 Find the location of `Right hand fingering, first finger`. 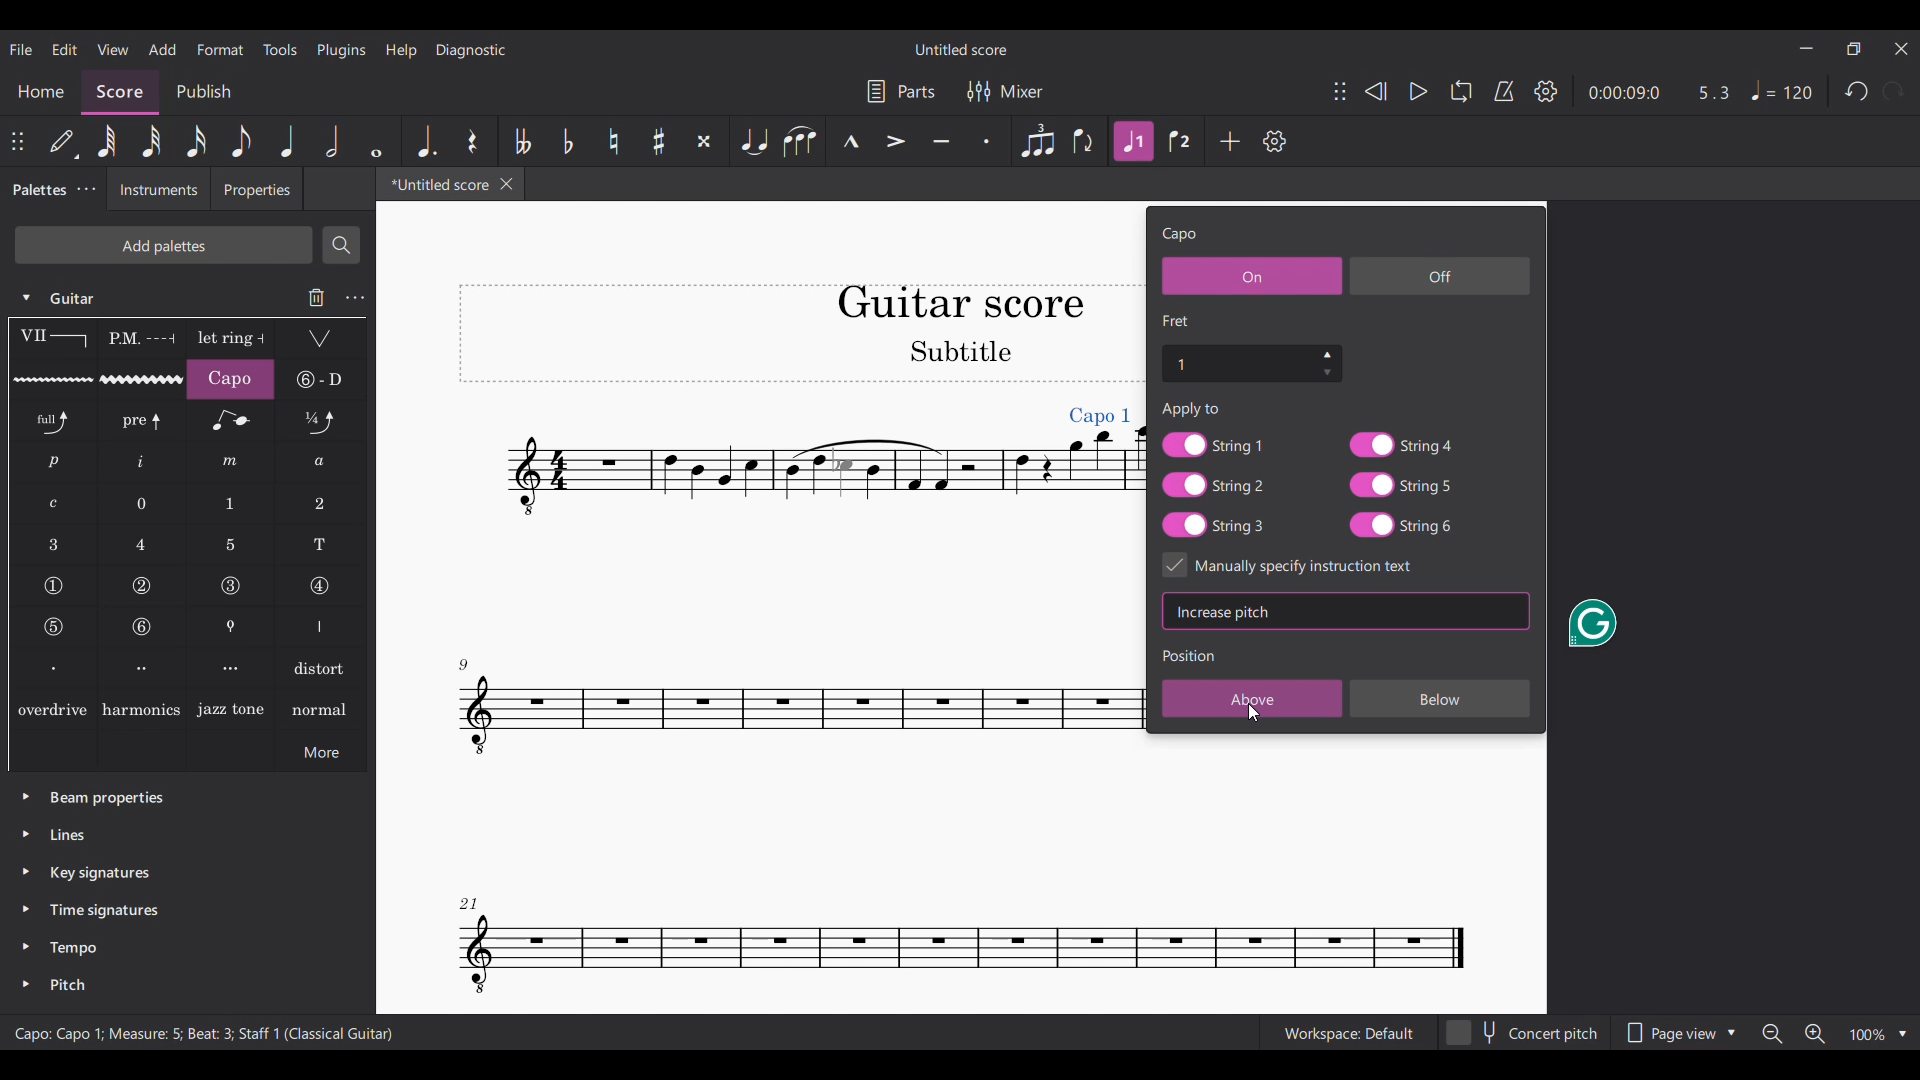

Right hand fingering, first finger is located at coordinates (52, 667).